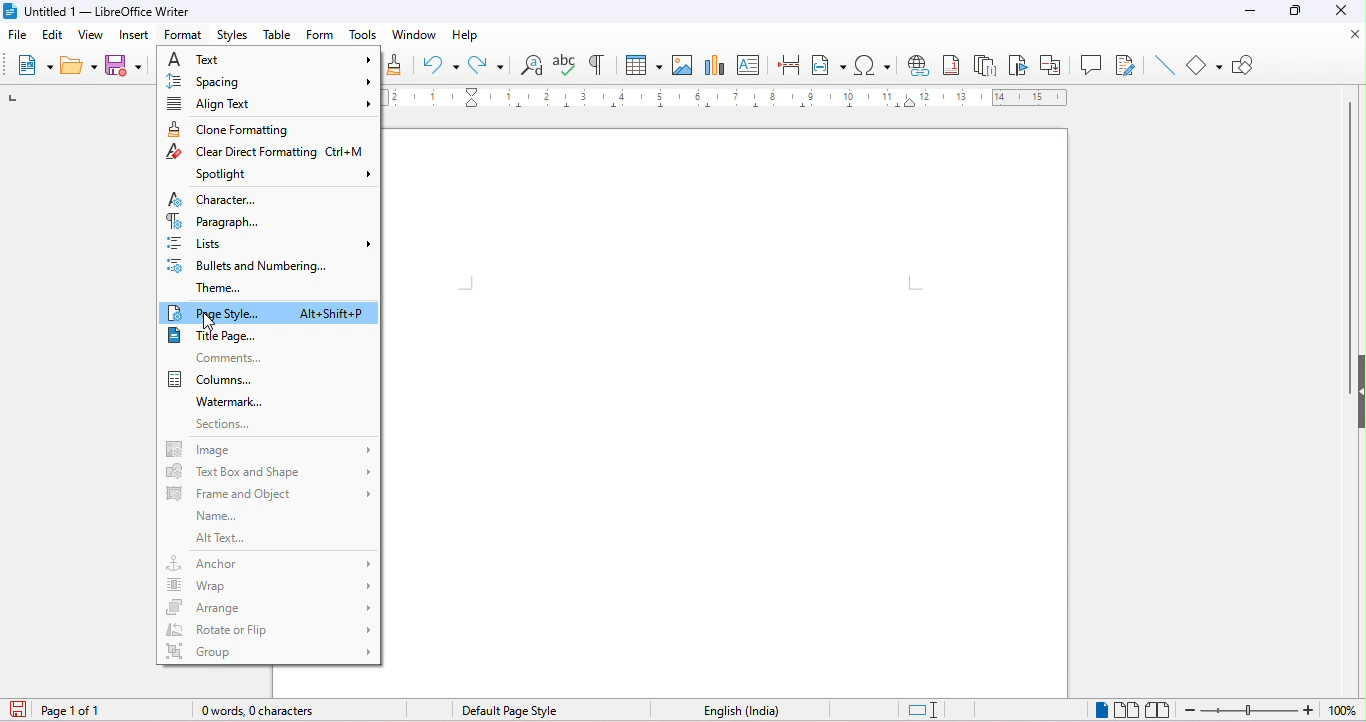 The width and height of the screenshot is (1366, 722). What do you see at coordinates (272, 81) in the screenshot?
I see `spacing` at bounding box center [272, 81].